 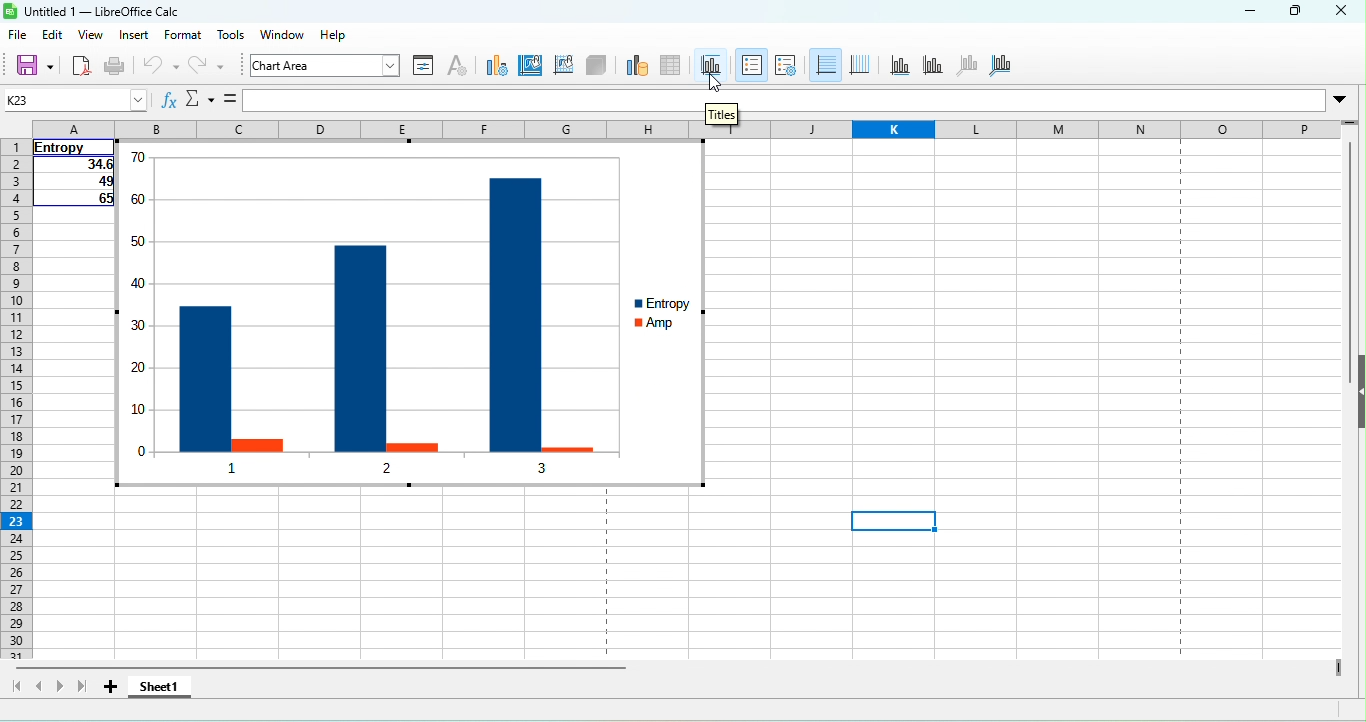 What do you see at coordinates (187, 39) in the screenshot?
I see `format` at bounding box center [187, 39].